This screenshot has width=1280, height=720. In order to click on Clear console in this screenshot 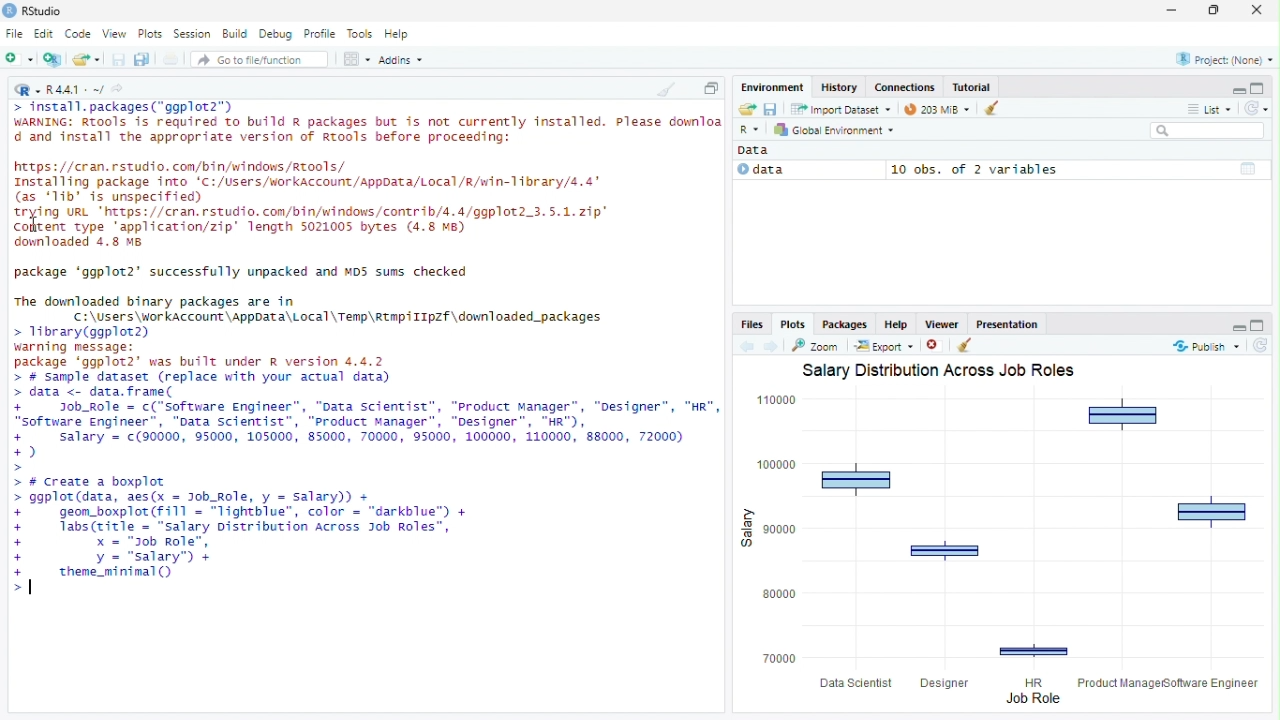, I will do `click(665, 89)`.